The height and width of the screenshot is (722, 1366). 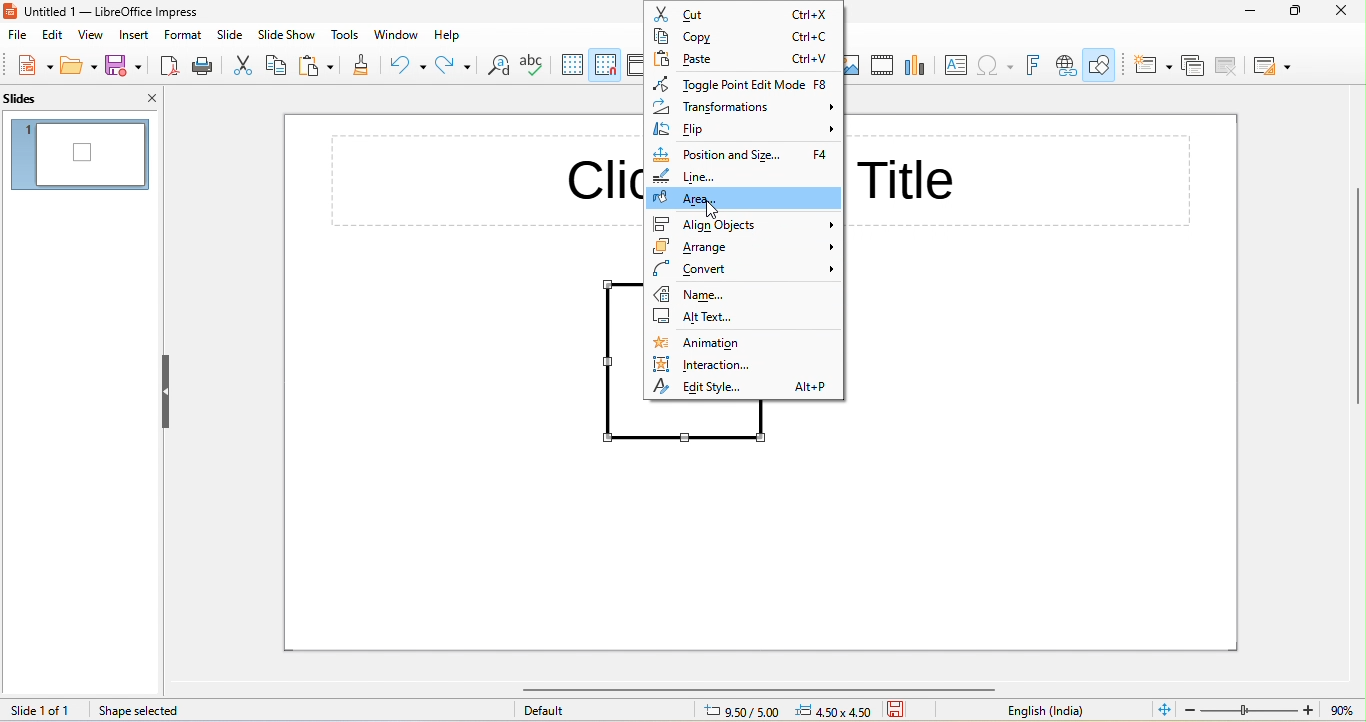 What do you see at coordinates (496, 66) in the screenshot?
I see `find and replace` at bounding box center [496, 66].